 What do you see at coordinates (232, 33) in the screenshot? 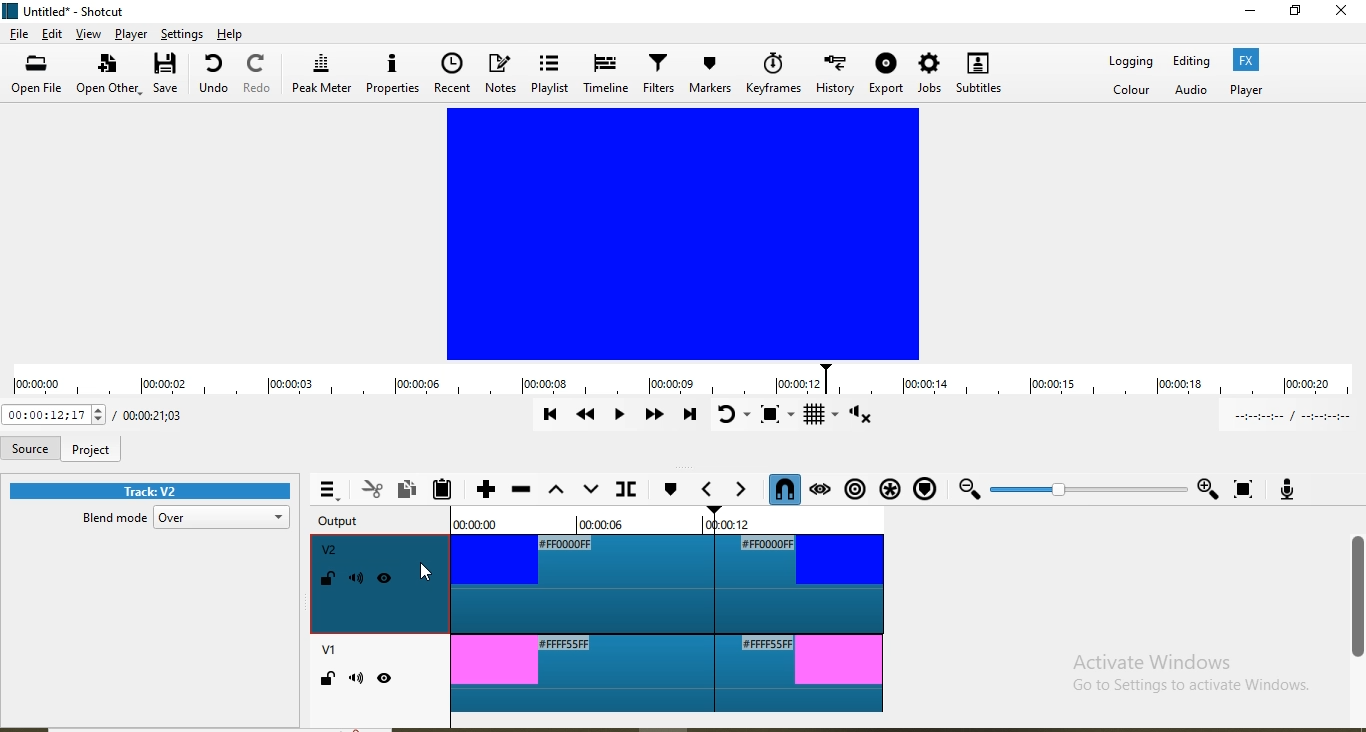
I see `help` at bounding box center [232, 33].